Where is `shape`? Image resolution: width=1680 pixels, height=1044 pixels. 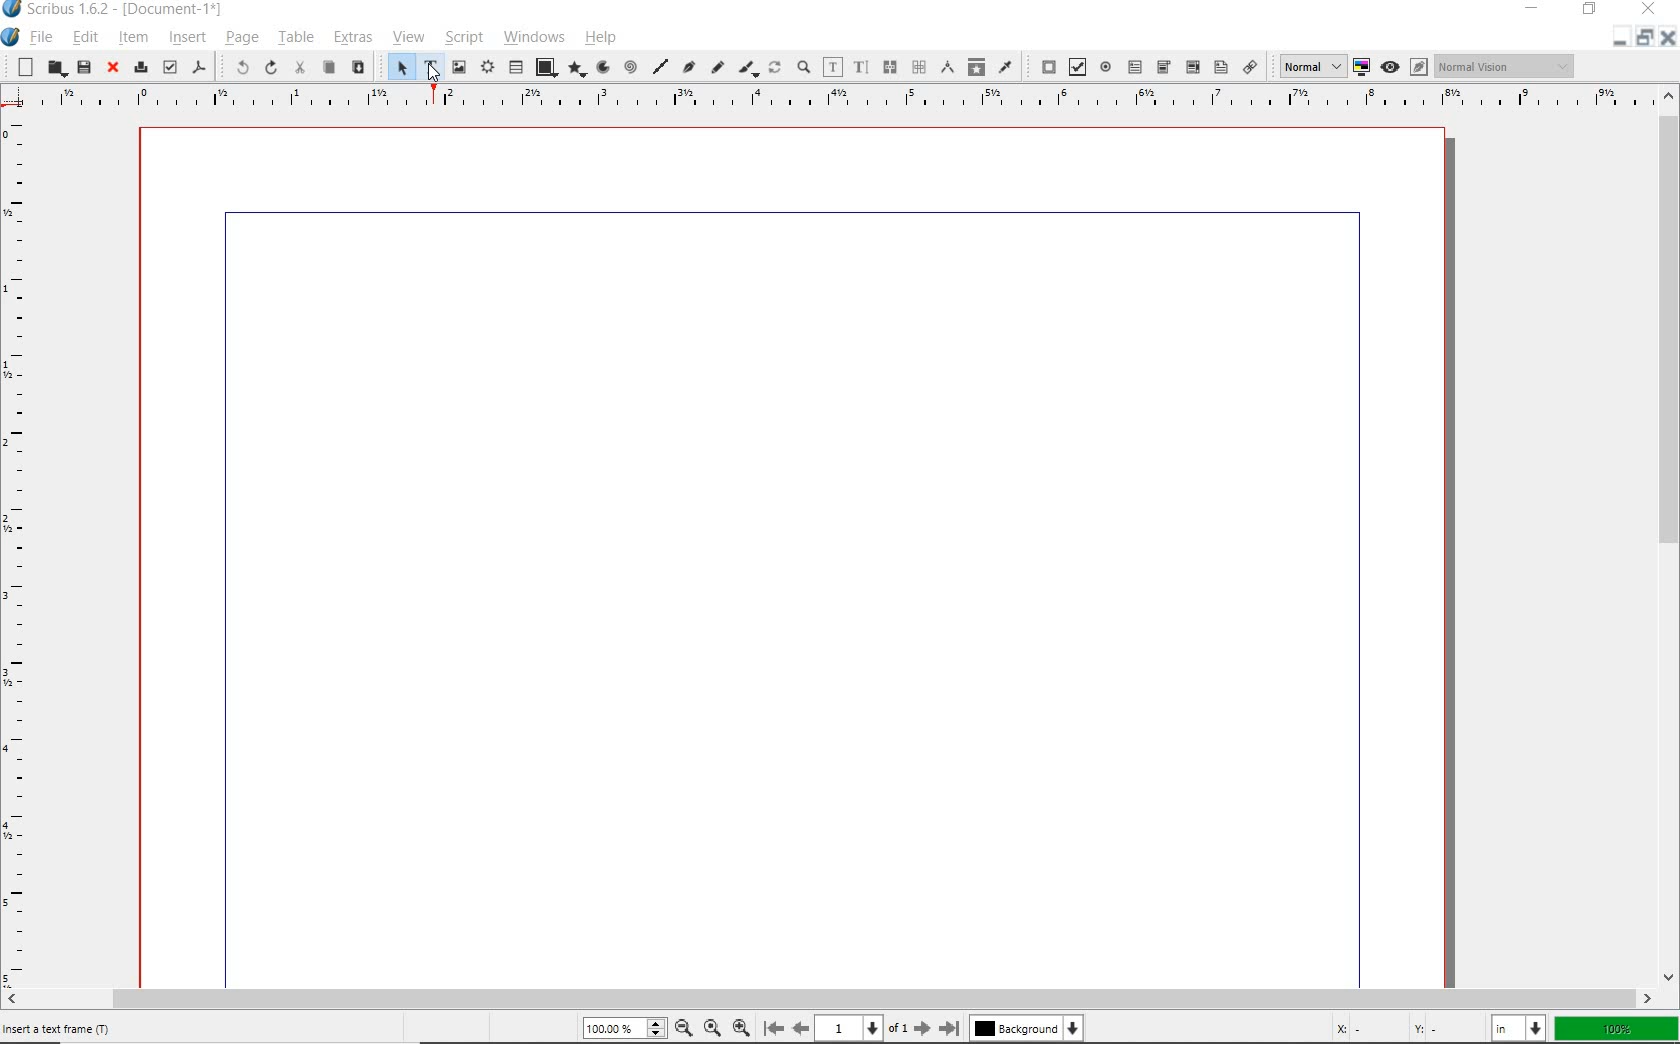
shape is located at coordinates (545, 66).